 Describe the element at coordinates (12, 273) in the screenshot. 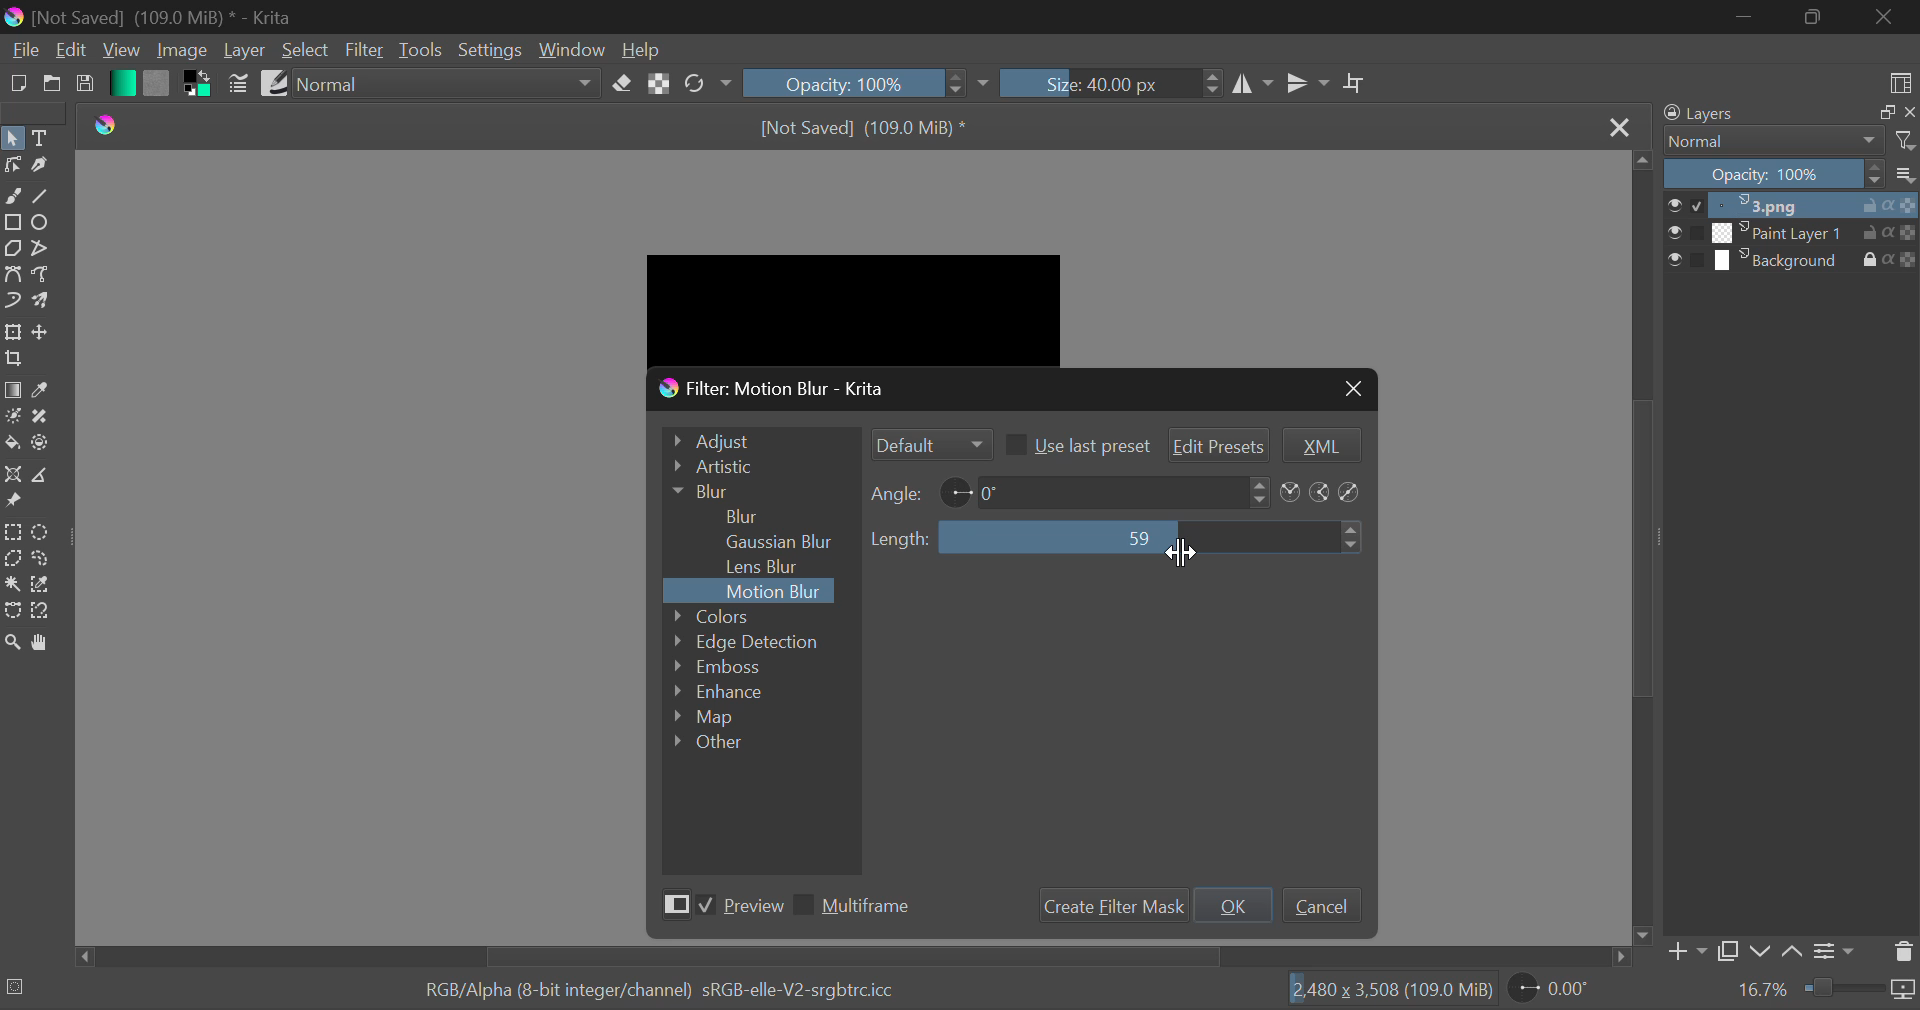

I see `Bezier Curve` at that location.